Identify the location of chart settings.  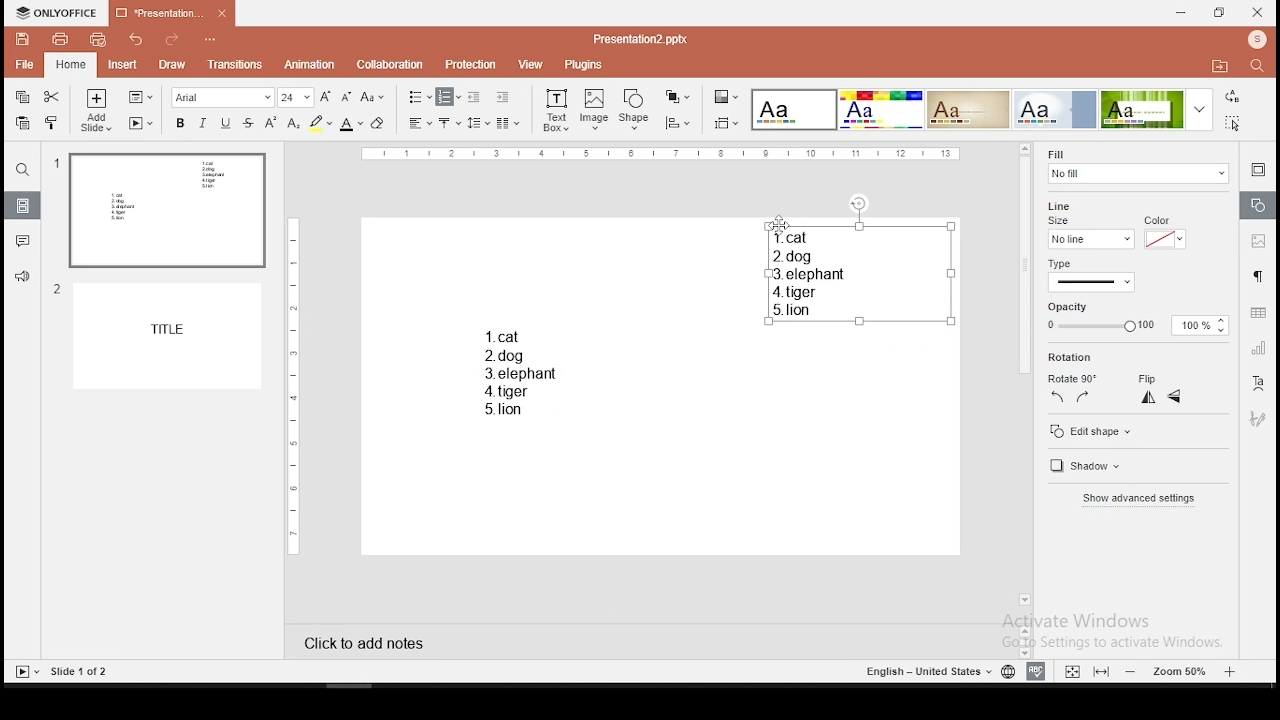
(1256, 350).